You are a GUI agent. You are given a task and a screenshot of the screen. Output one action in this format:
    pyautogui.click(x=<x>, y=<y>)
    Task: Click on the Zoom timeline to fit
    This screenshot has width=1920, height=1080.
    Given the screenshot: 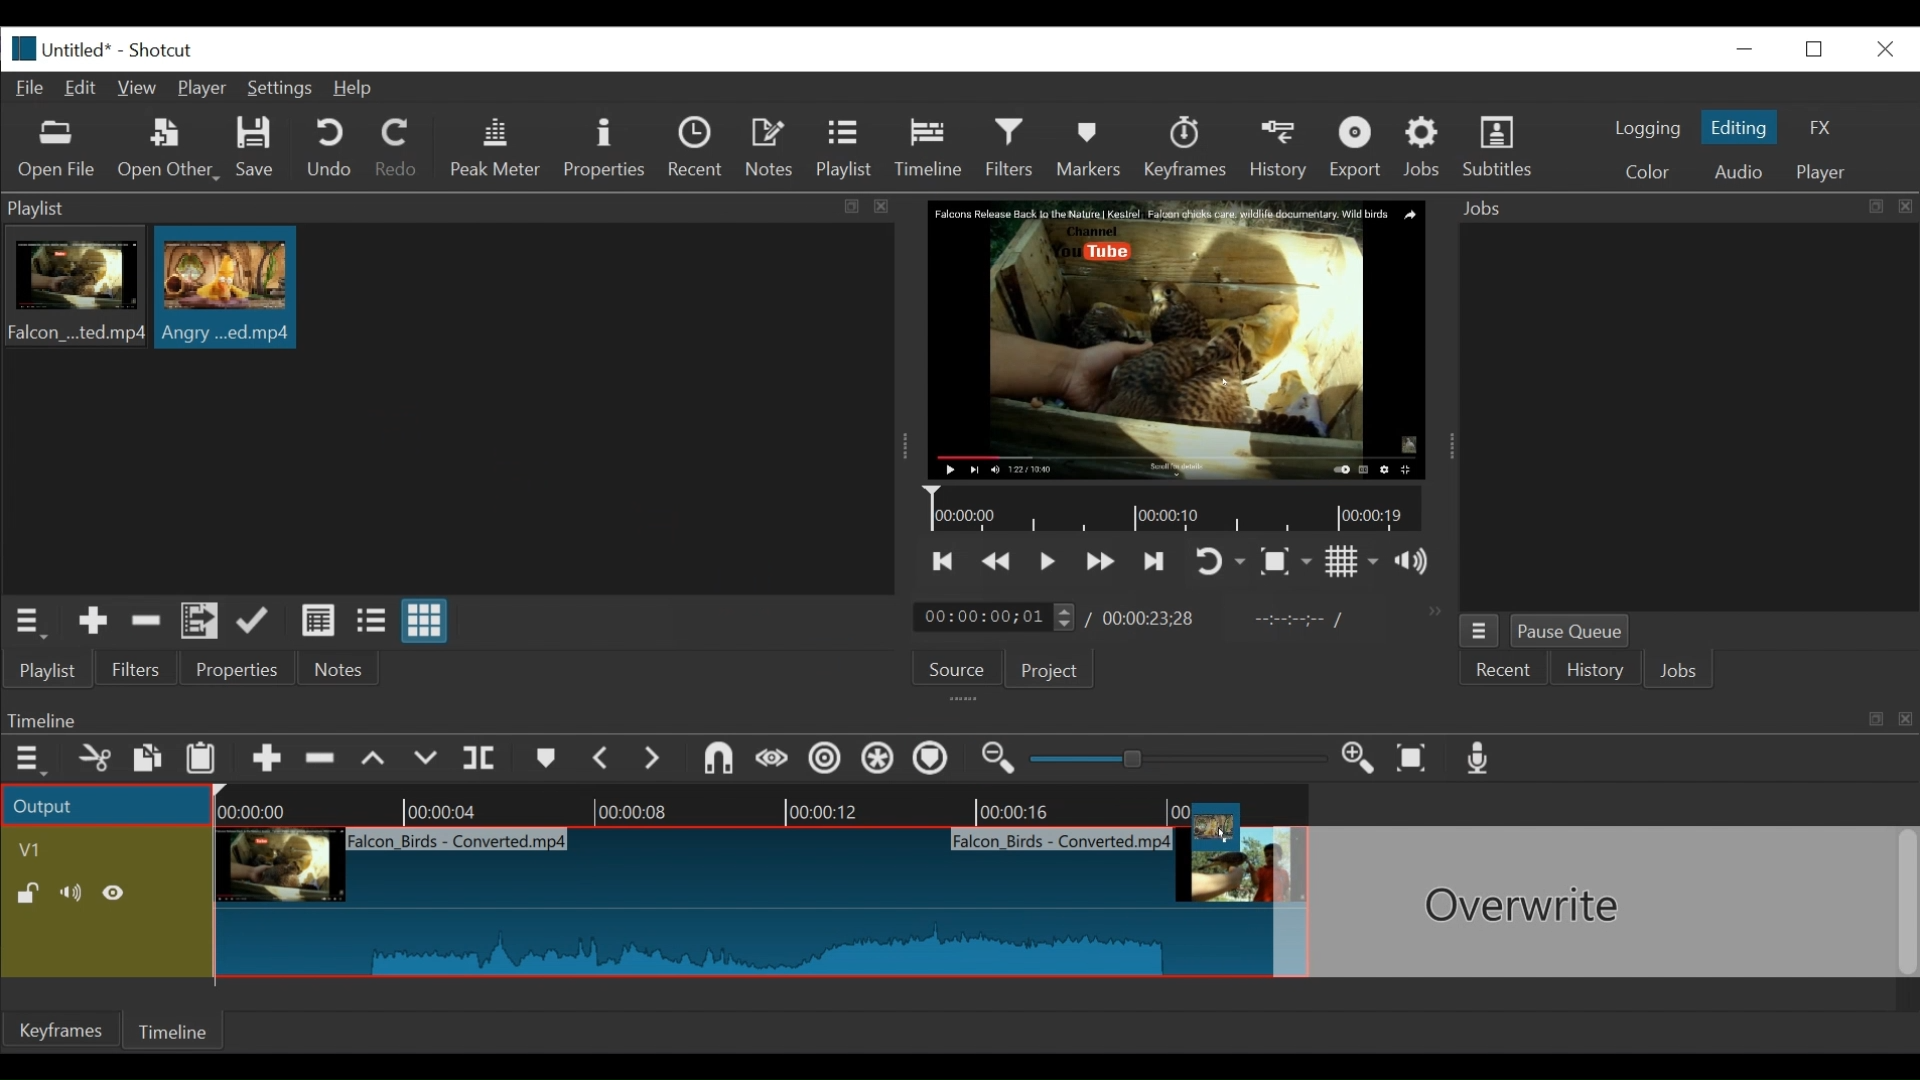 What is the action you would take?
    pyautogui.click(x=1417, y=760)
    